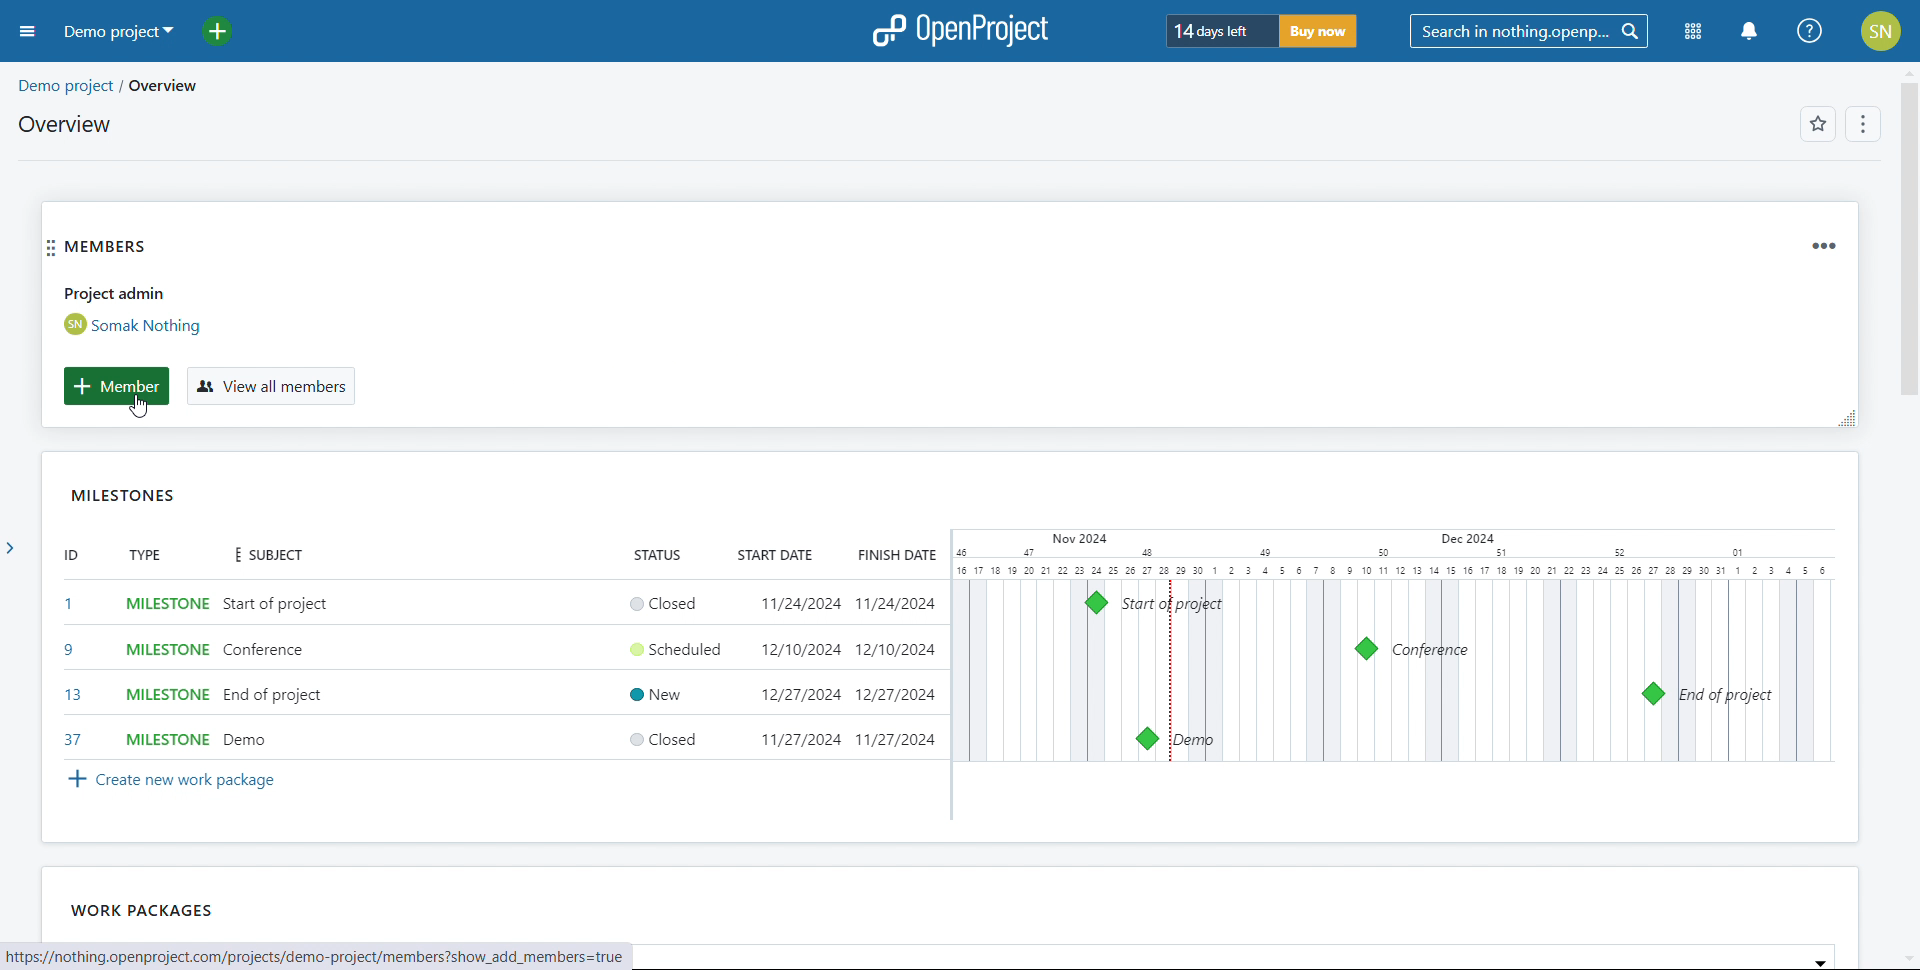 The height and width of the screenshot is (970, 1920). I want to click on Closed, so click(653, 740).